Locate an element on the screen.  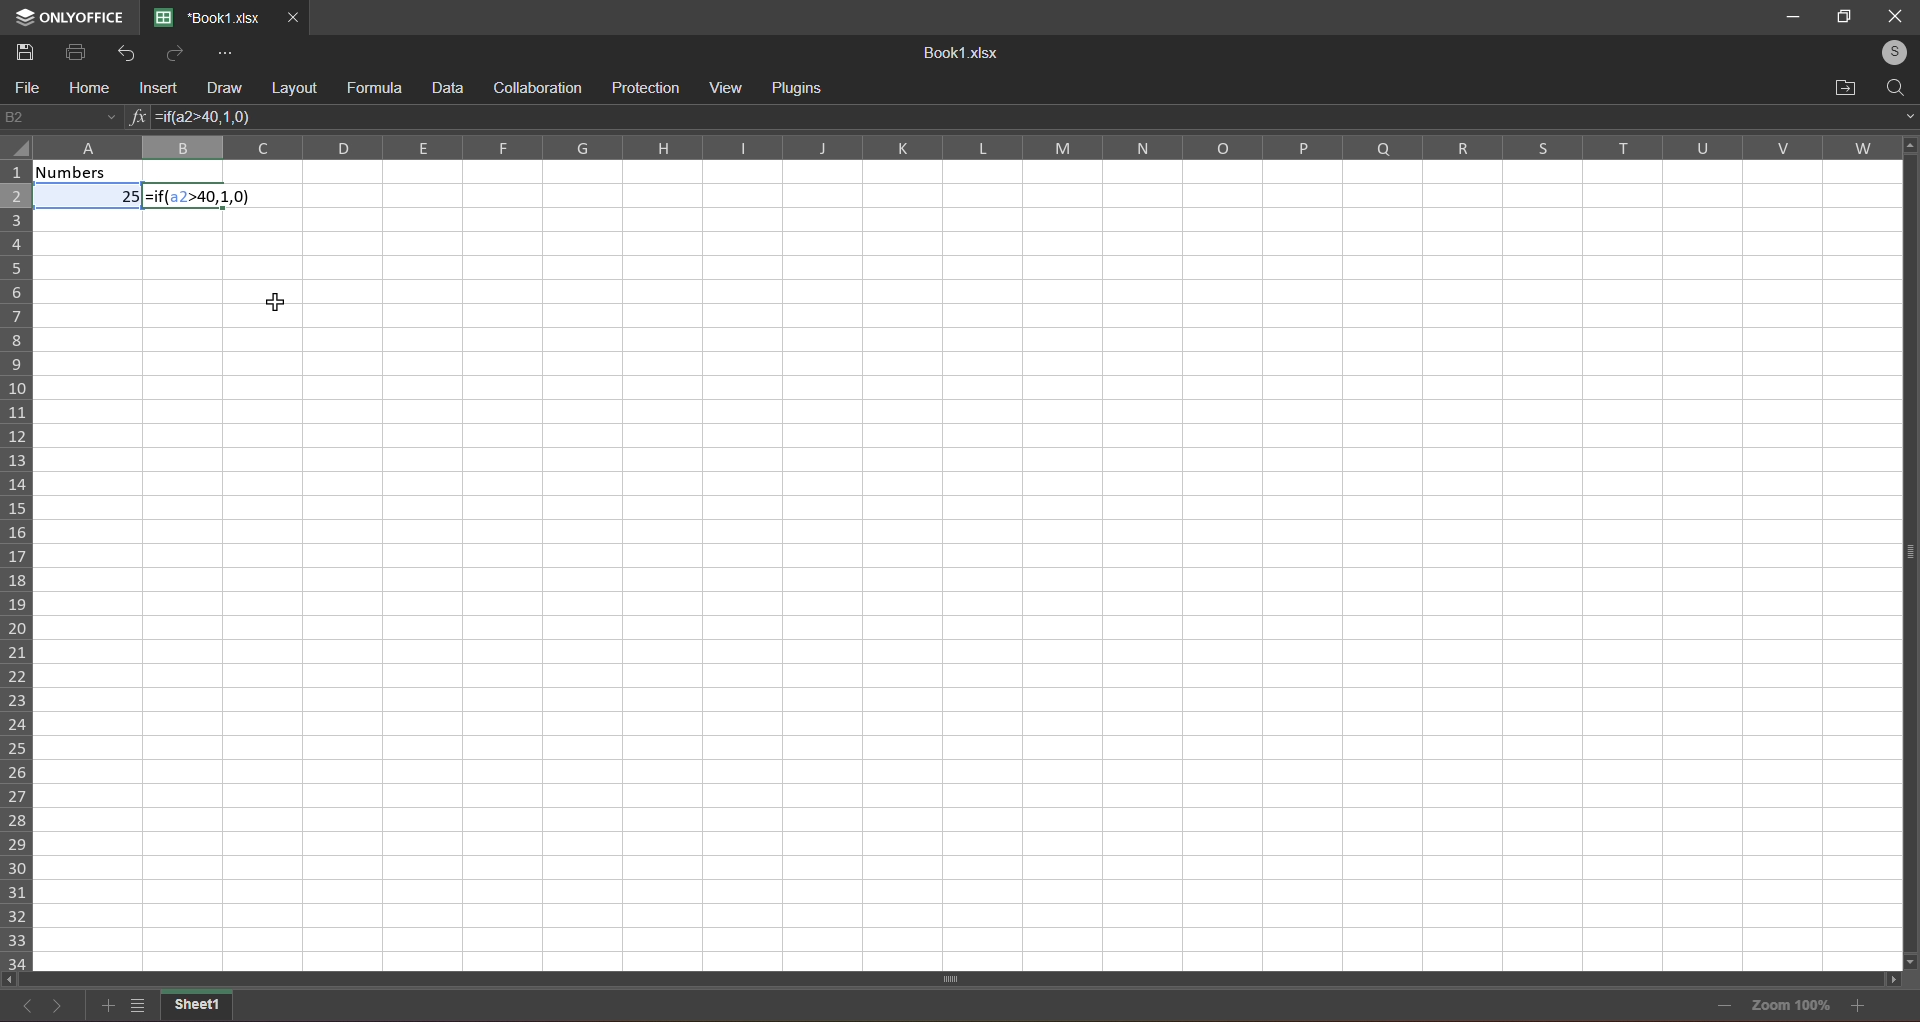
sheet1 is located at coordinates (199, 1007).